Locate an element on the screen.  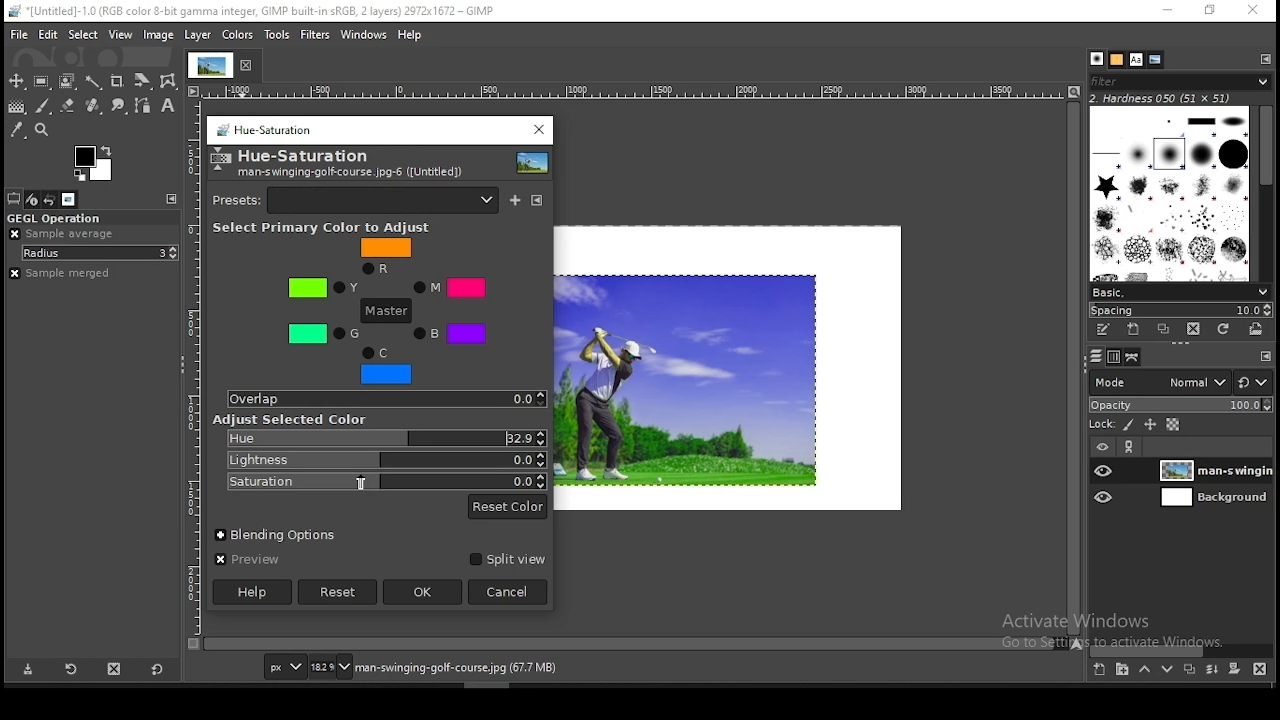
eraser tool is located at coordinates (68, 106).